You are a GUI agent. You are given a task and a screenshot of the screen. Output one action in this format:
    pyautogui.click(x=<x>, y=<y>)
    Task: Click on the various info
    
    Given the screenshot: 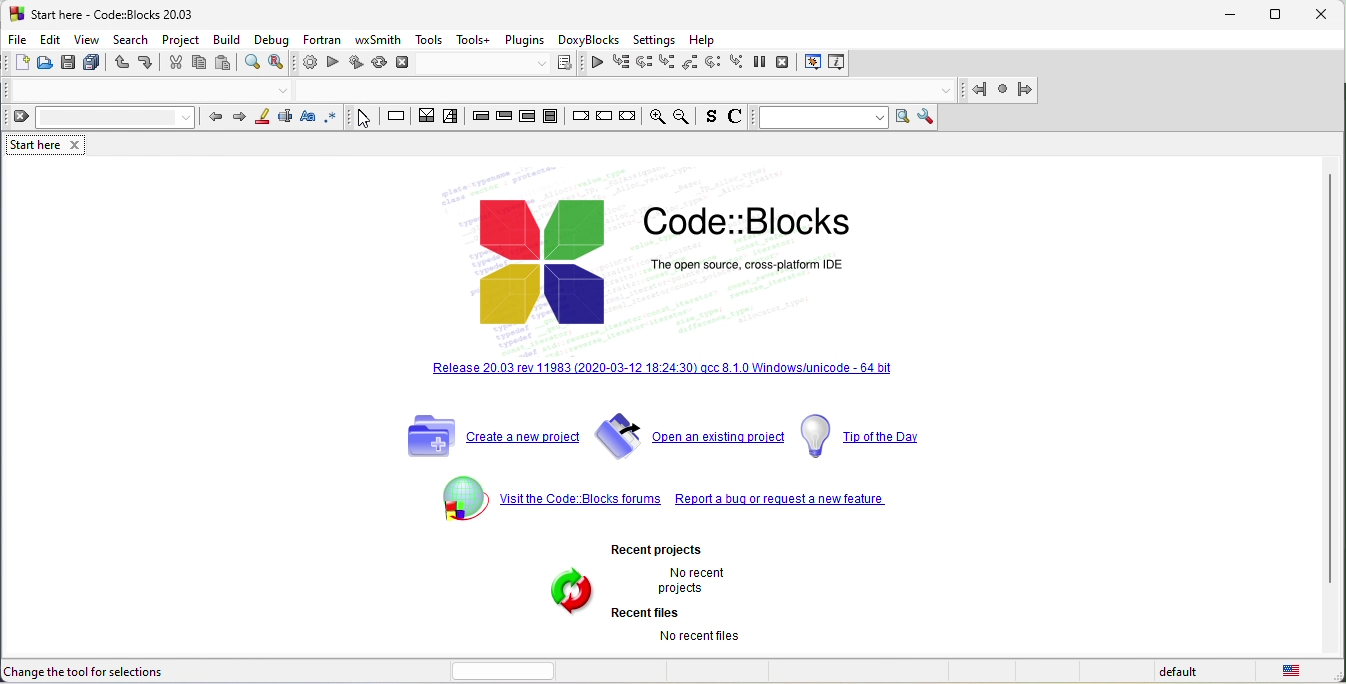 What is the action you would take?
    pyautogui.click(x=839, y=65)
    